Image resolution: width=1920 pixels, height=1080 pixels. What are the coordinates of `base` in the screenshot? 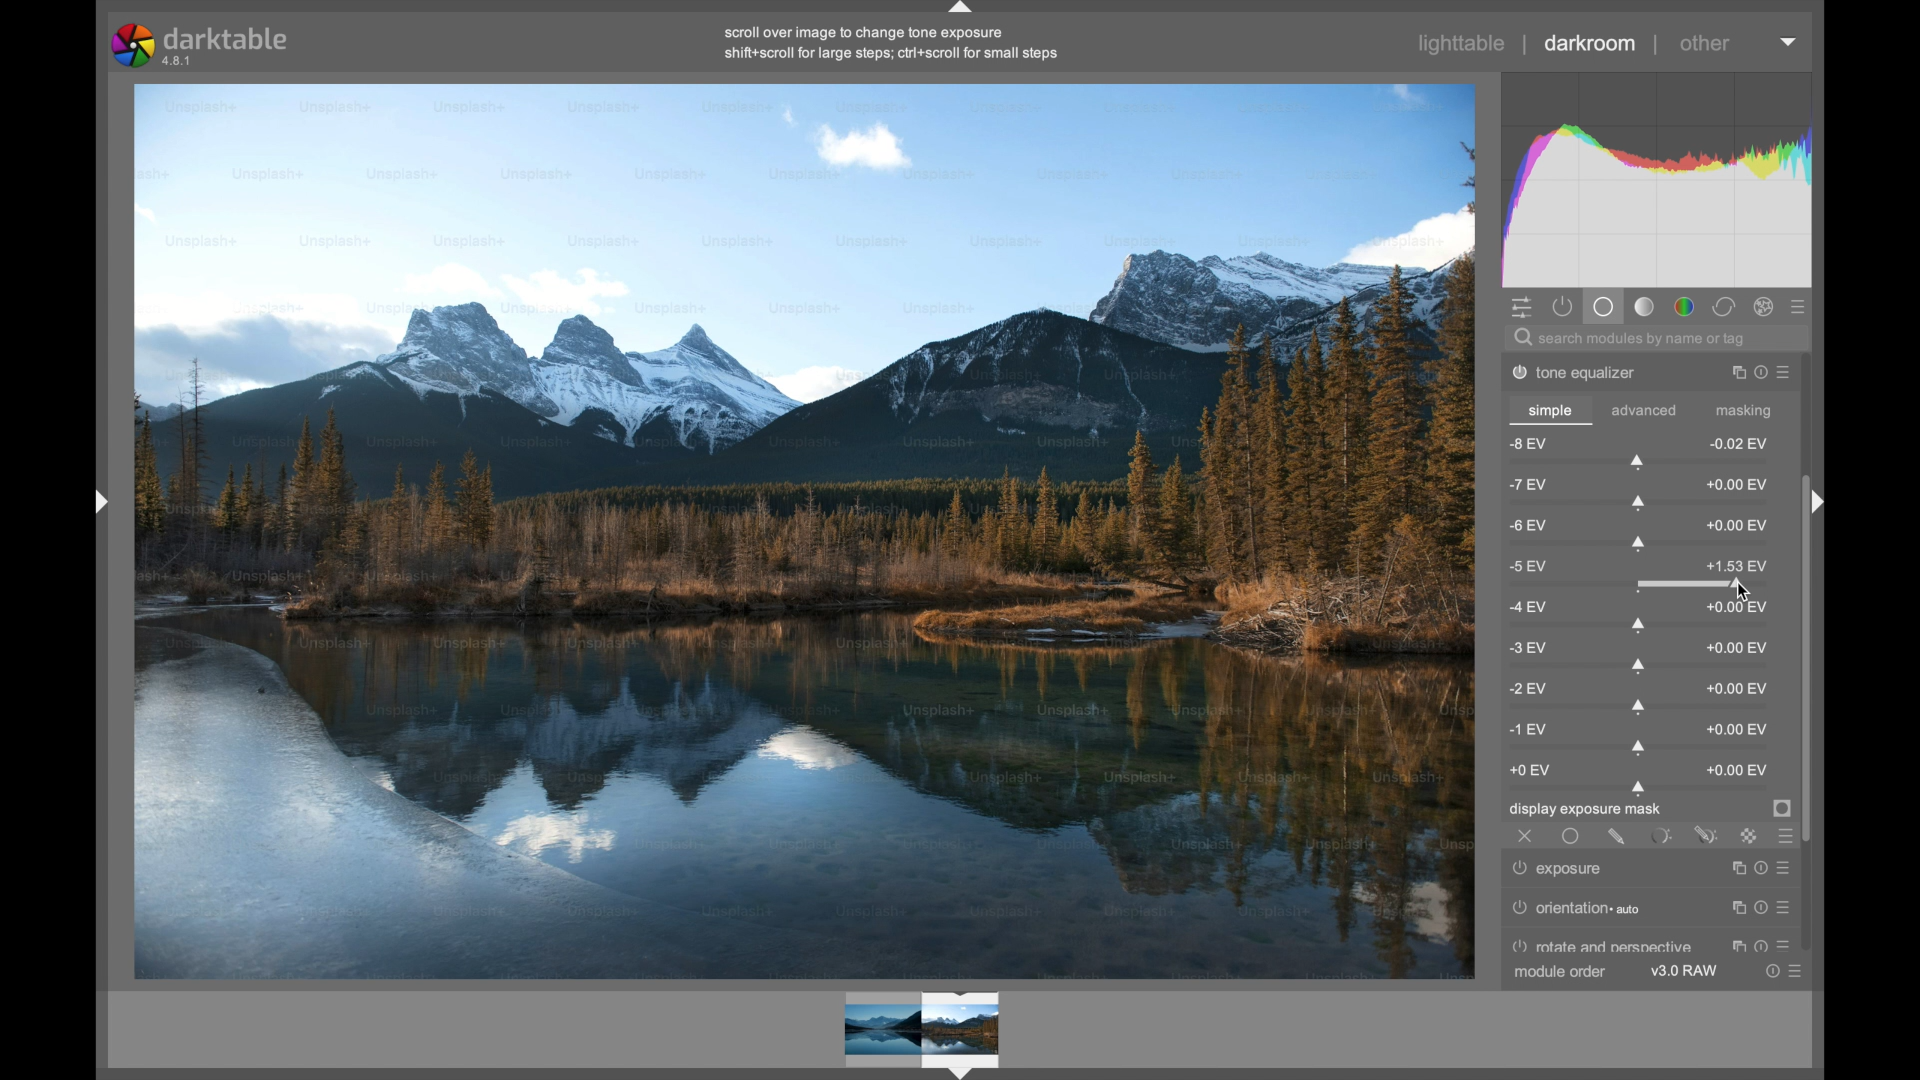 It's located at (1604, 308).